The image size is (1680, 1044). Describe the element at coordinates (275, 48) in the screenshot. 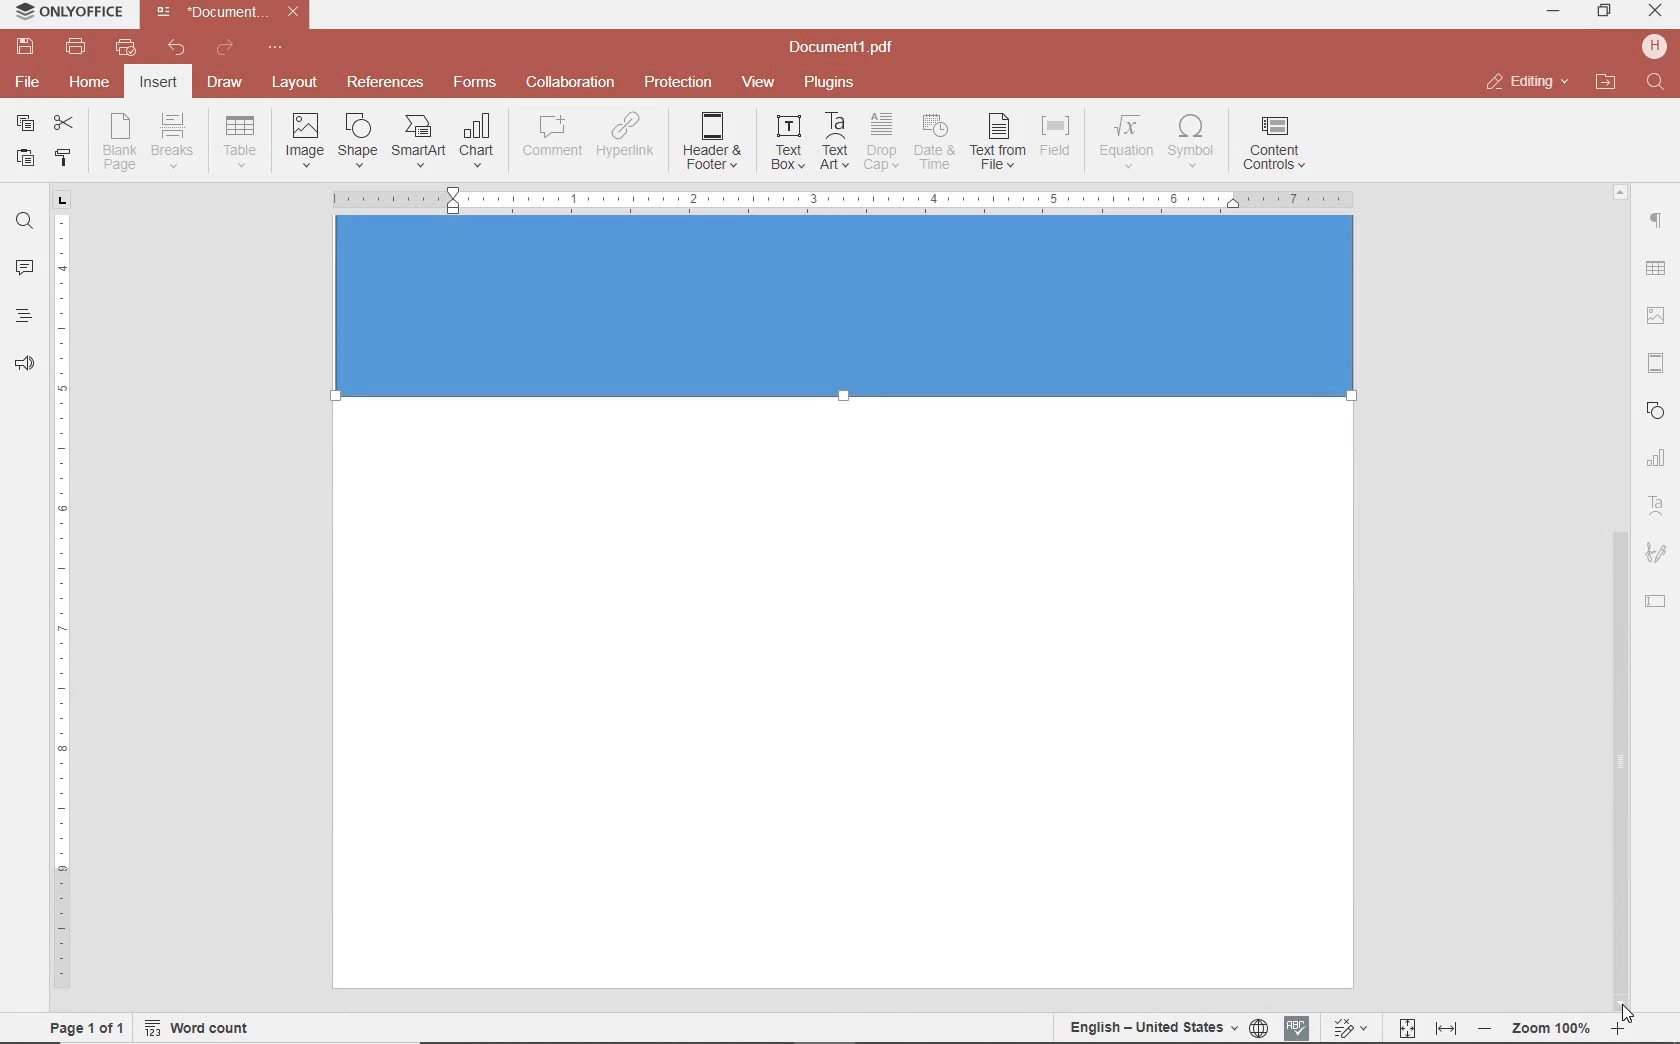

I see `customize quick access toolbar` at that location.